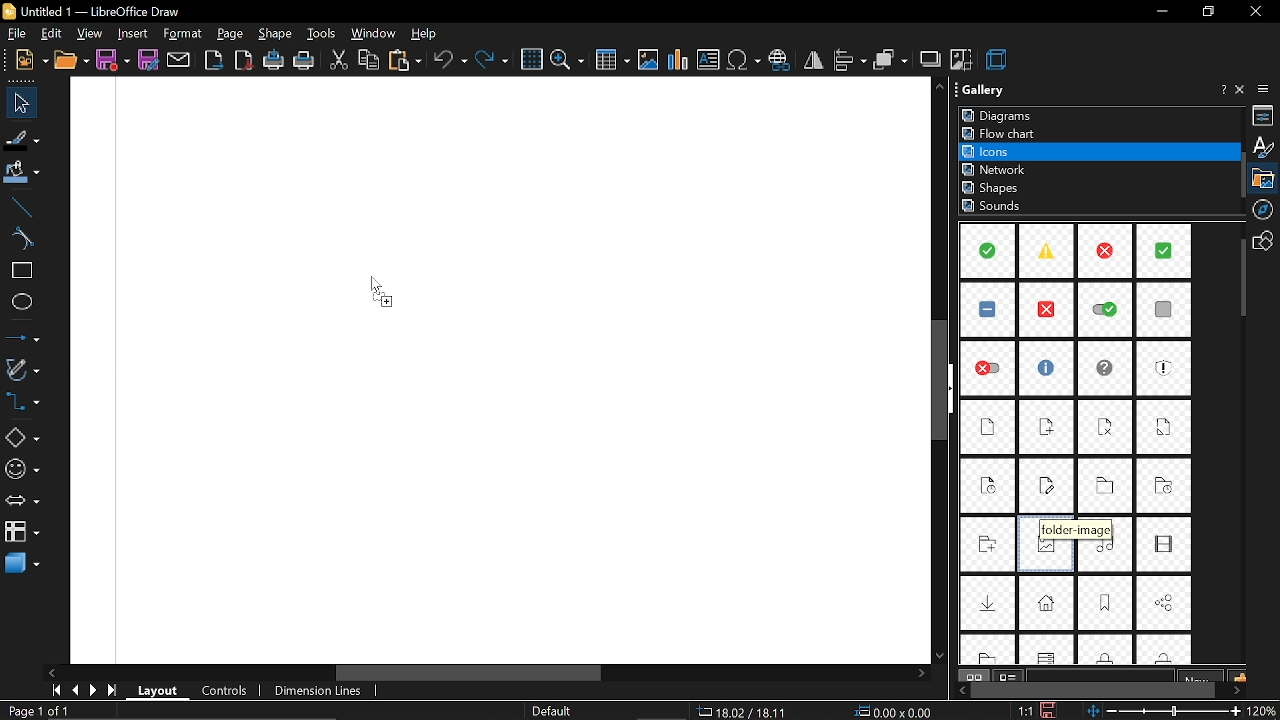  What do you see at coordinates (214, 60) in the screenshot?
I see `export` at bounding box center [214, 60].